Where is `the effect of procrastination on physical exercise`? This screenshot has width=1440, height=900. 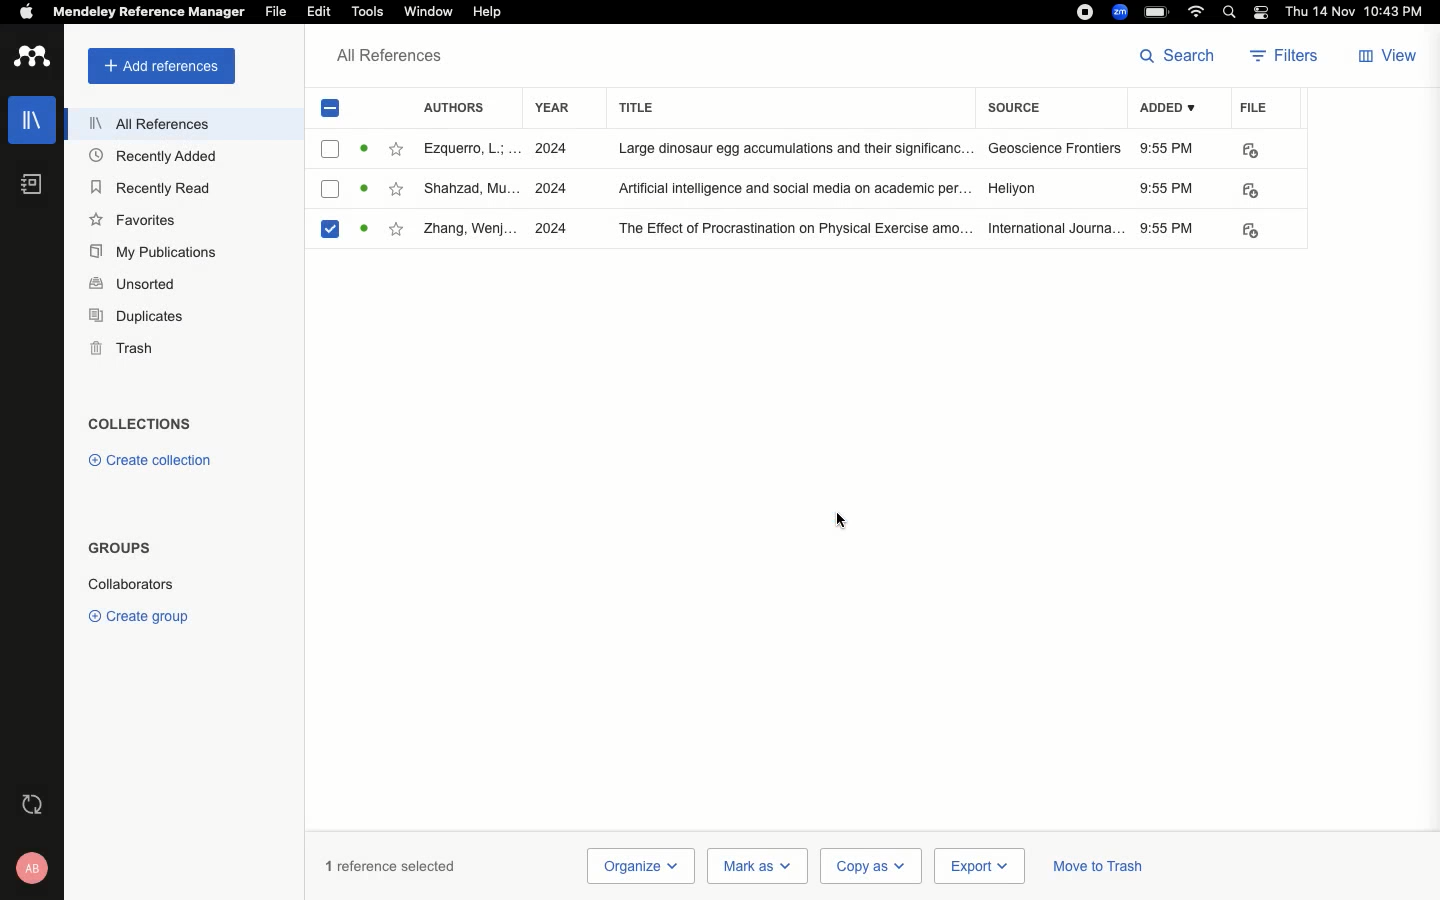 the effect of procrastination on physical exercise is located at coordinates (796, 230).